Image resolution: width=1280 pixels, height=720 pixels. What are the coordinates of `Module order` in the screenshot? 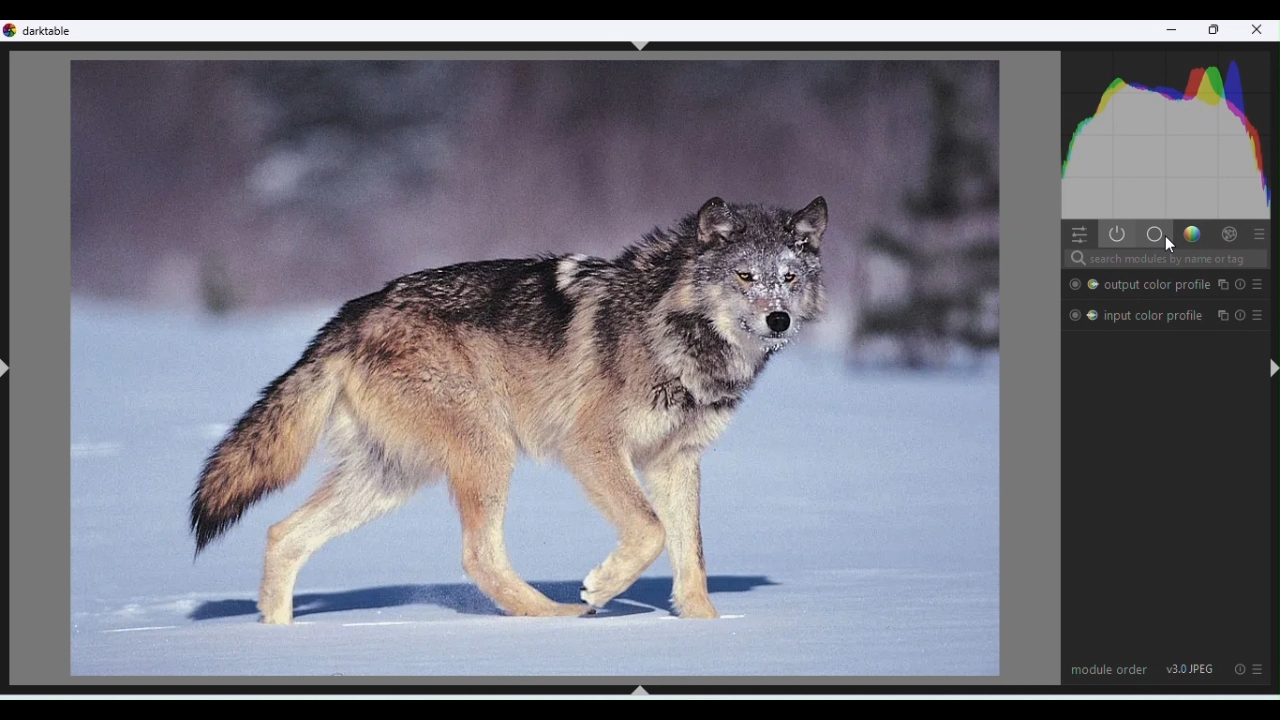 It's located at (1109, 668).